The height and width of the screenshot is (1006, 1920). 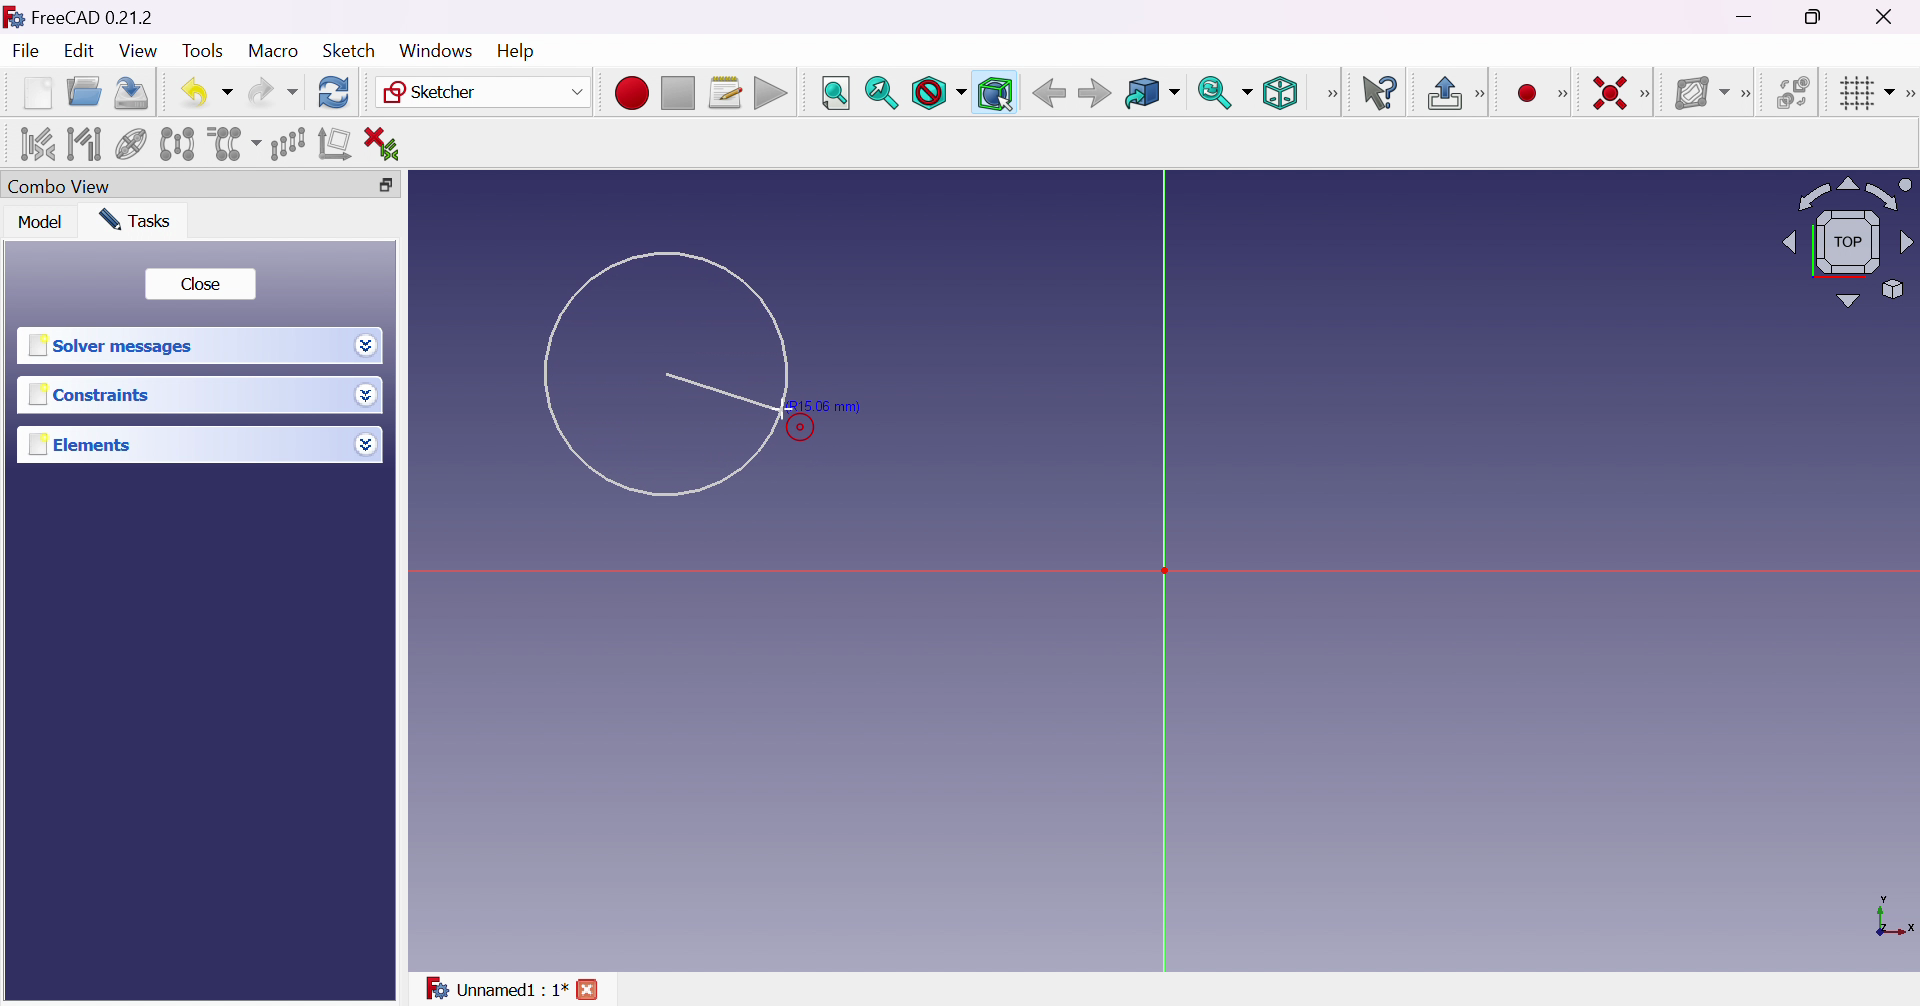 What do you see at coordinates (28, 53) in the screenshot?
I see `File` at bounding box center [28, 53].